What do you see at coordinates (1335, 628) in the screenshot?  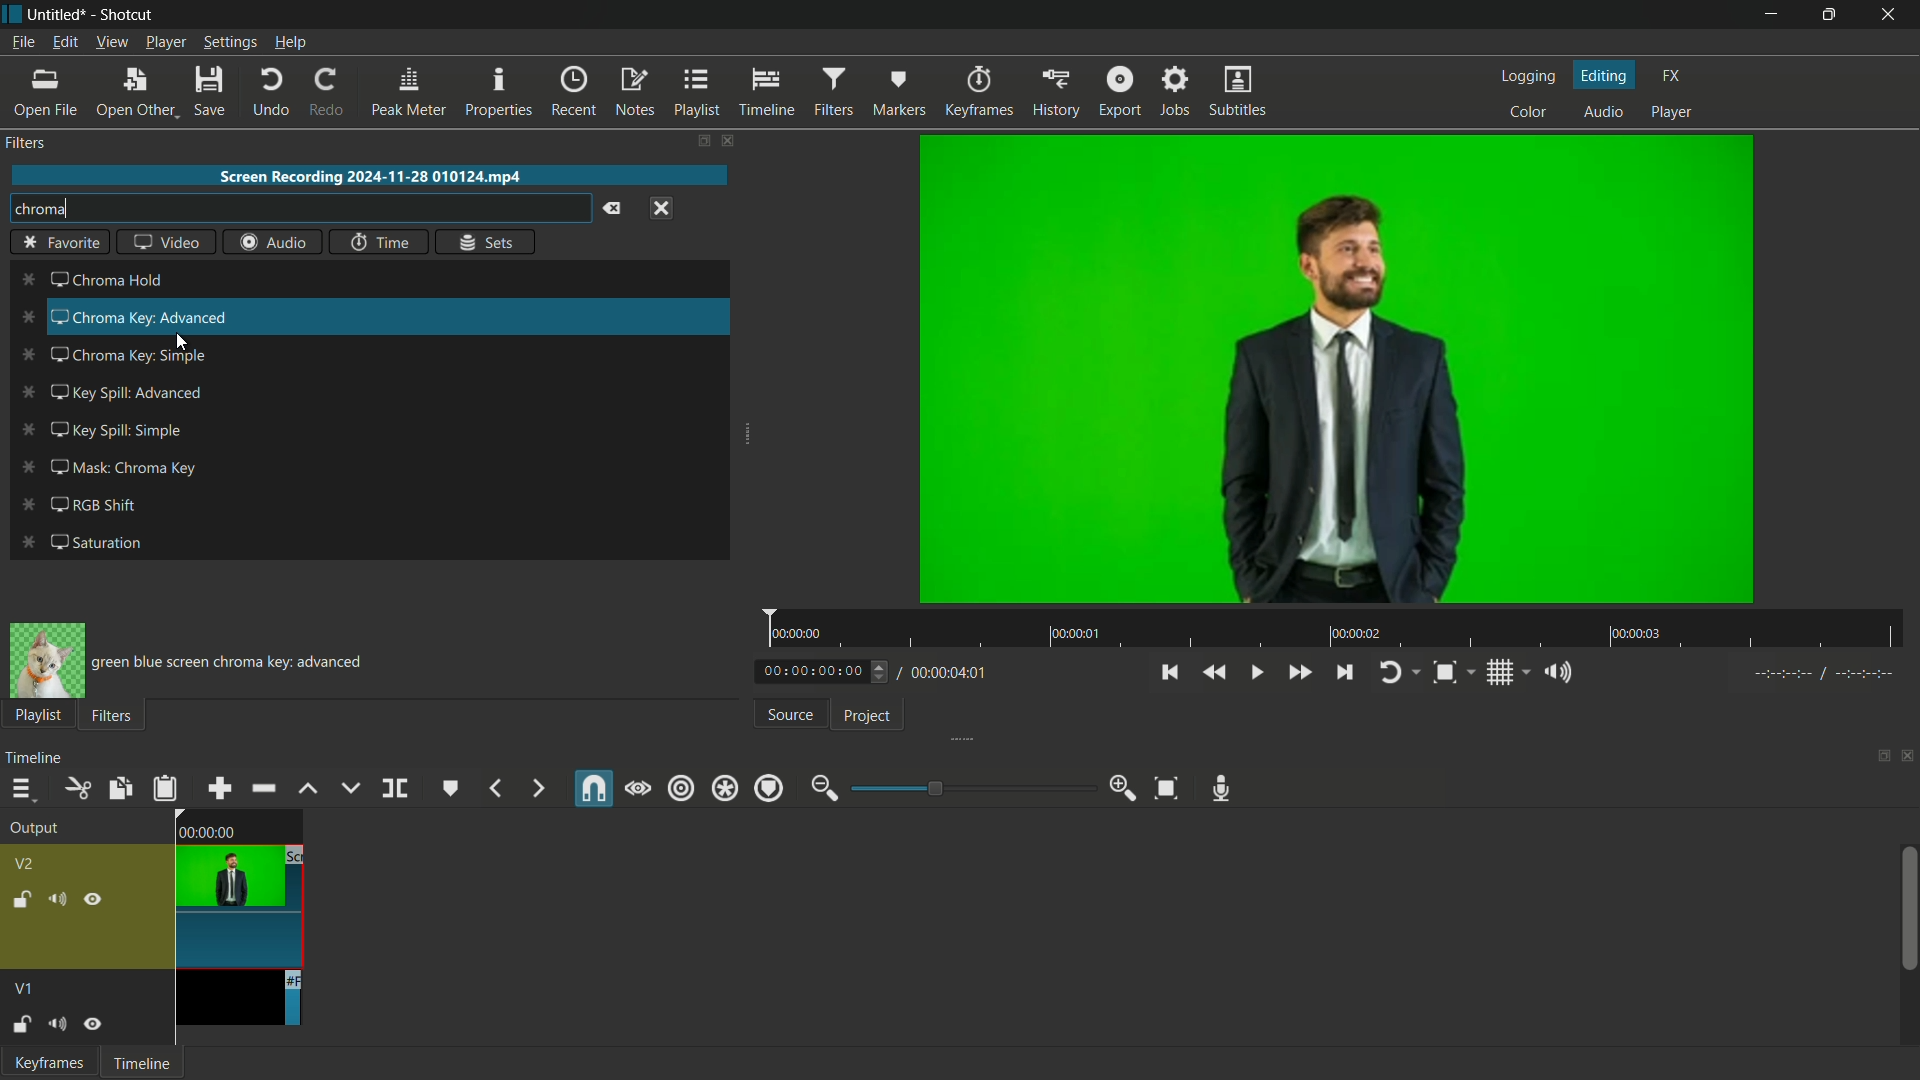 I see `time span` at bounding box center [1335, 628].